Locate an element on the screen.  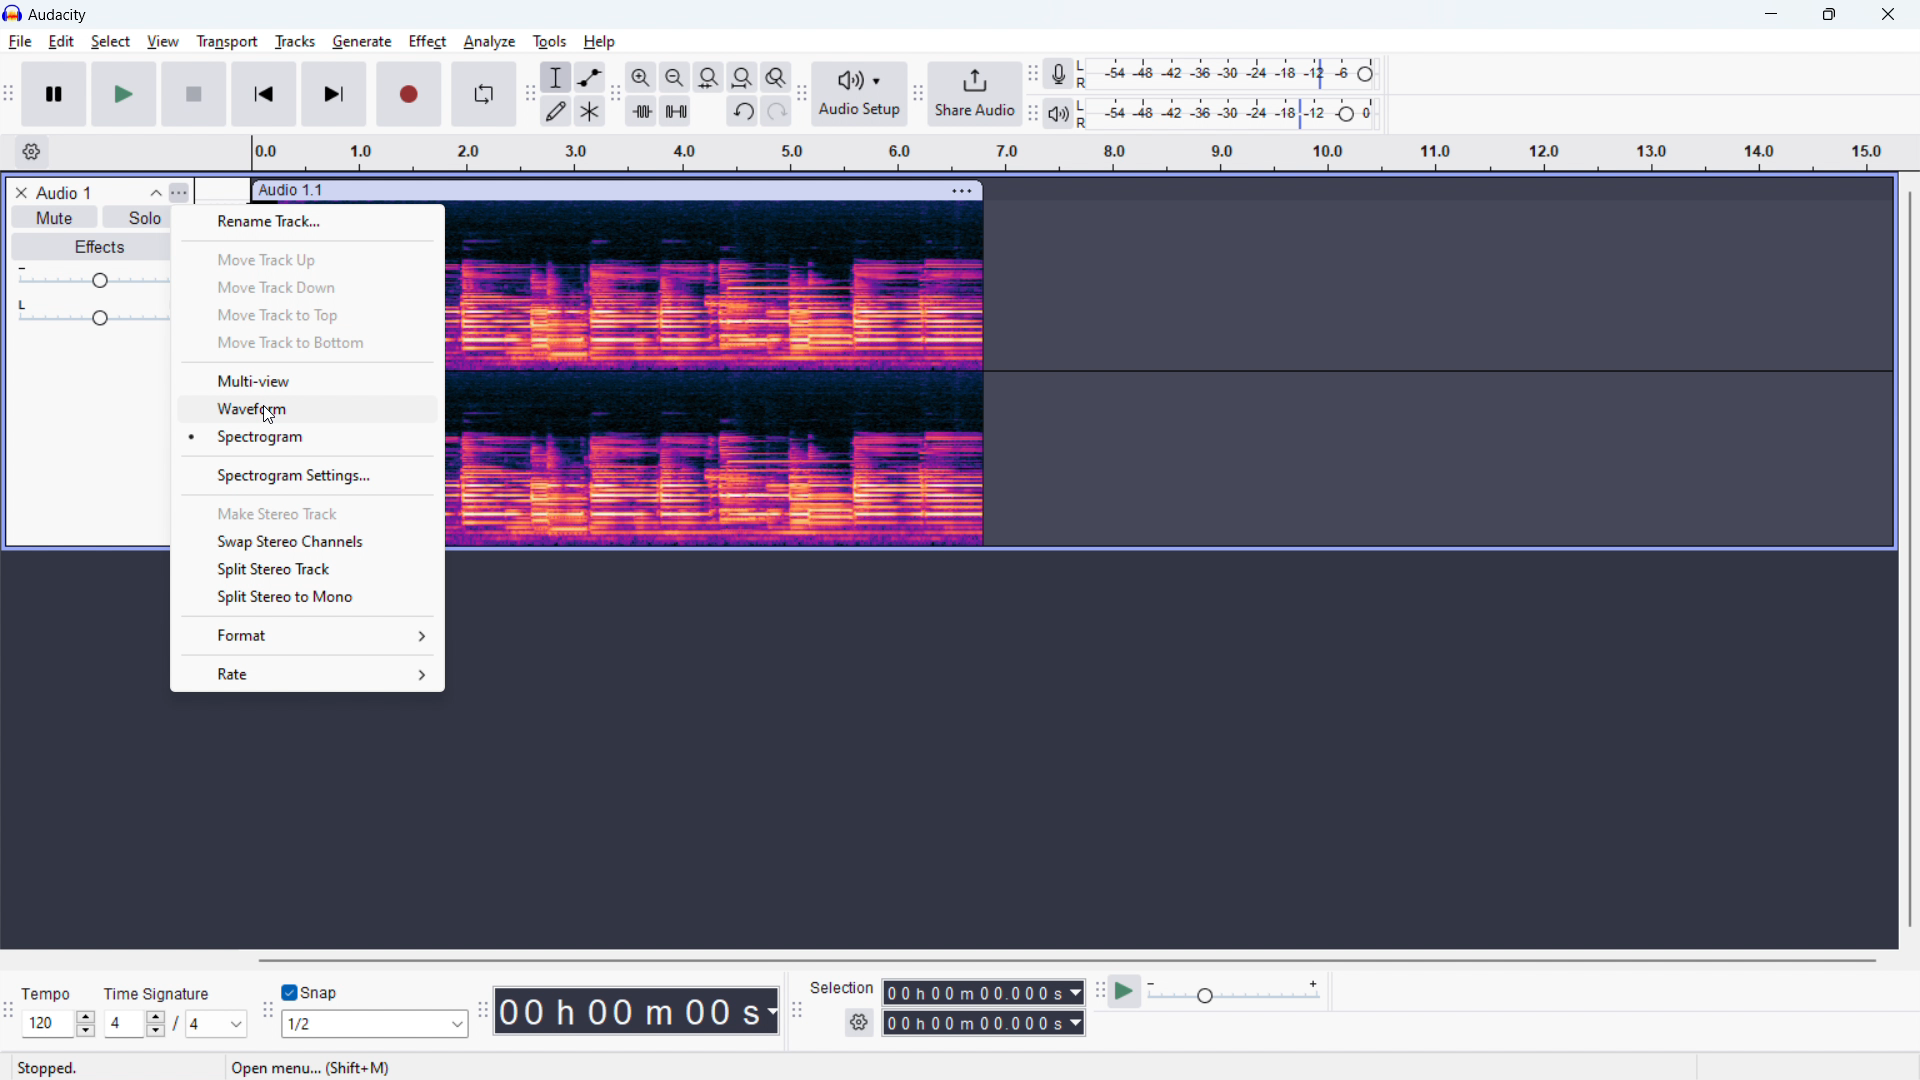
skip to start is located at coordinates (265, 95).